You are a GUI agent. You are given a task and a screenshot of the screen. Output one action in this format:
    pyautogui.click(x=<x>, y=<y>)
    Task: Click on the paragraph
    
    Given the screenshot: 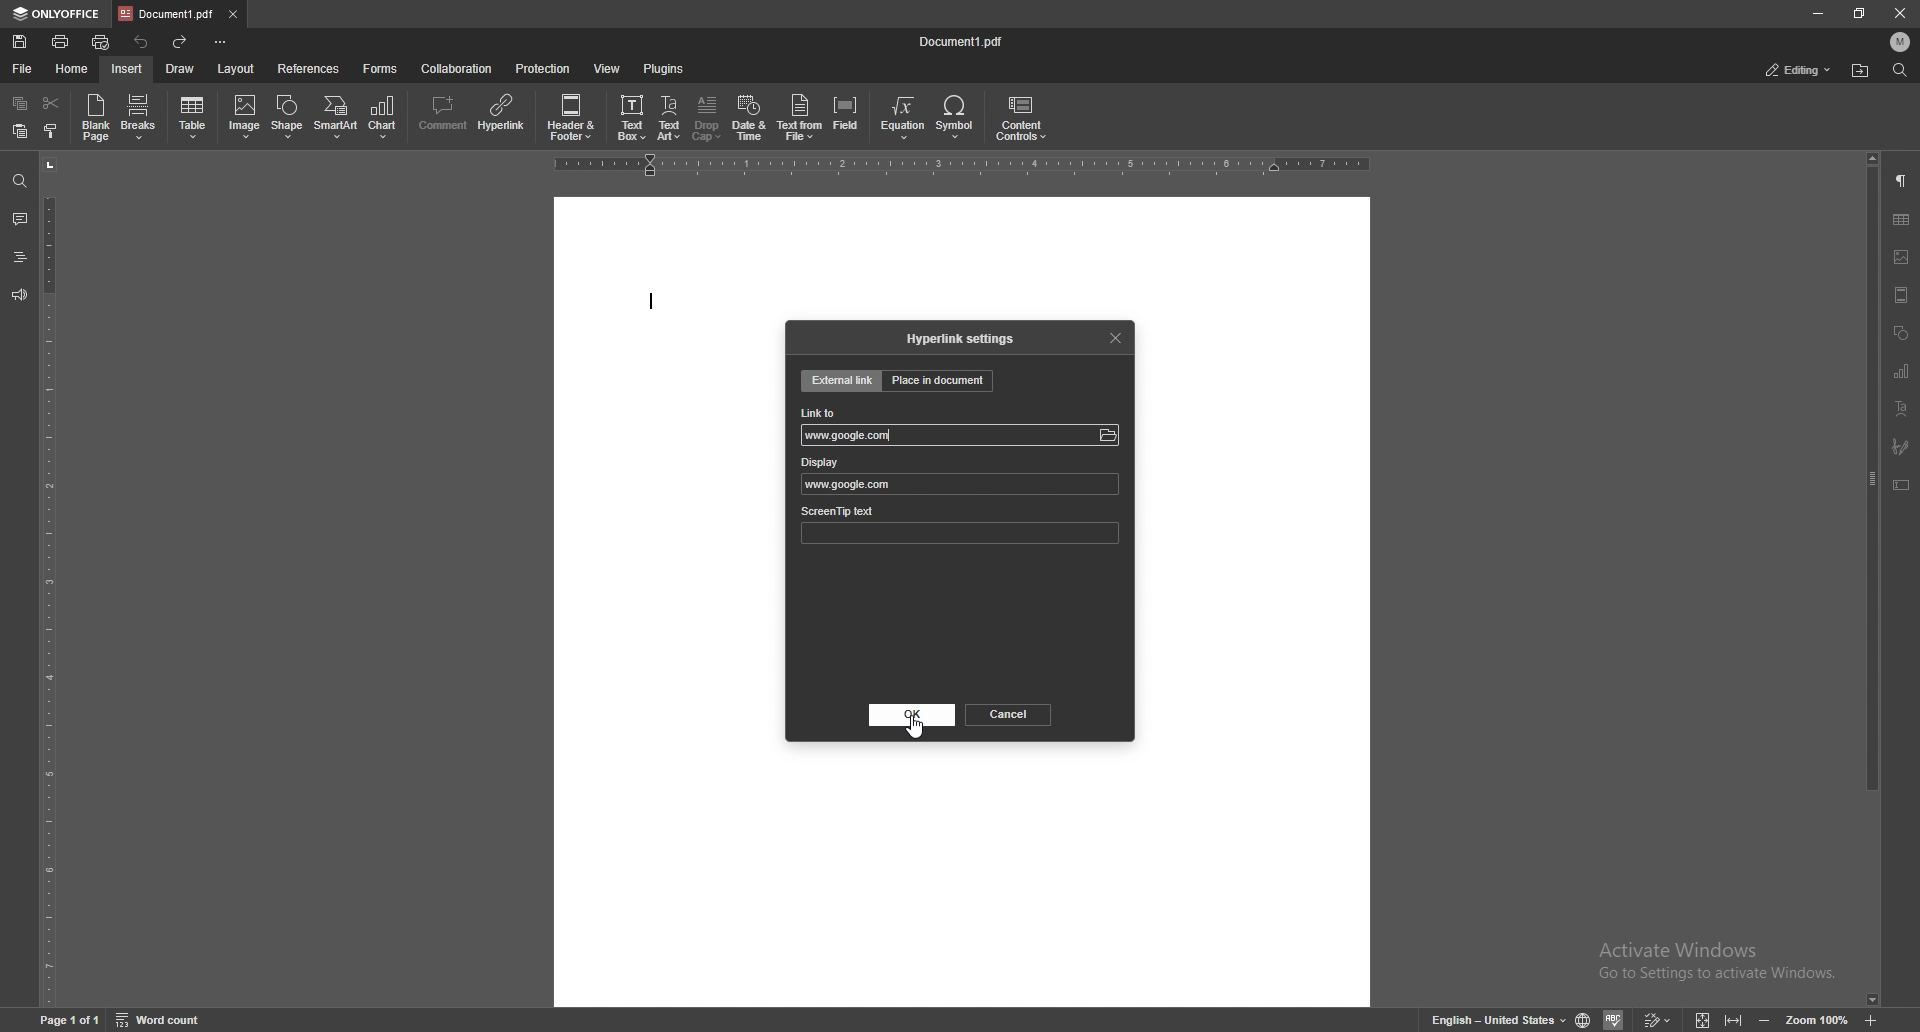 What is the action you would take?
    pyautogui.click(x=1903, y=181)
    